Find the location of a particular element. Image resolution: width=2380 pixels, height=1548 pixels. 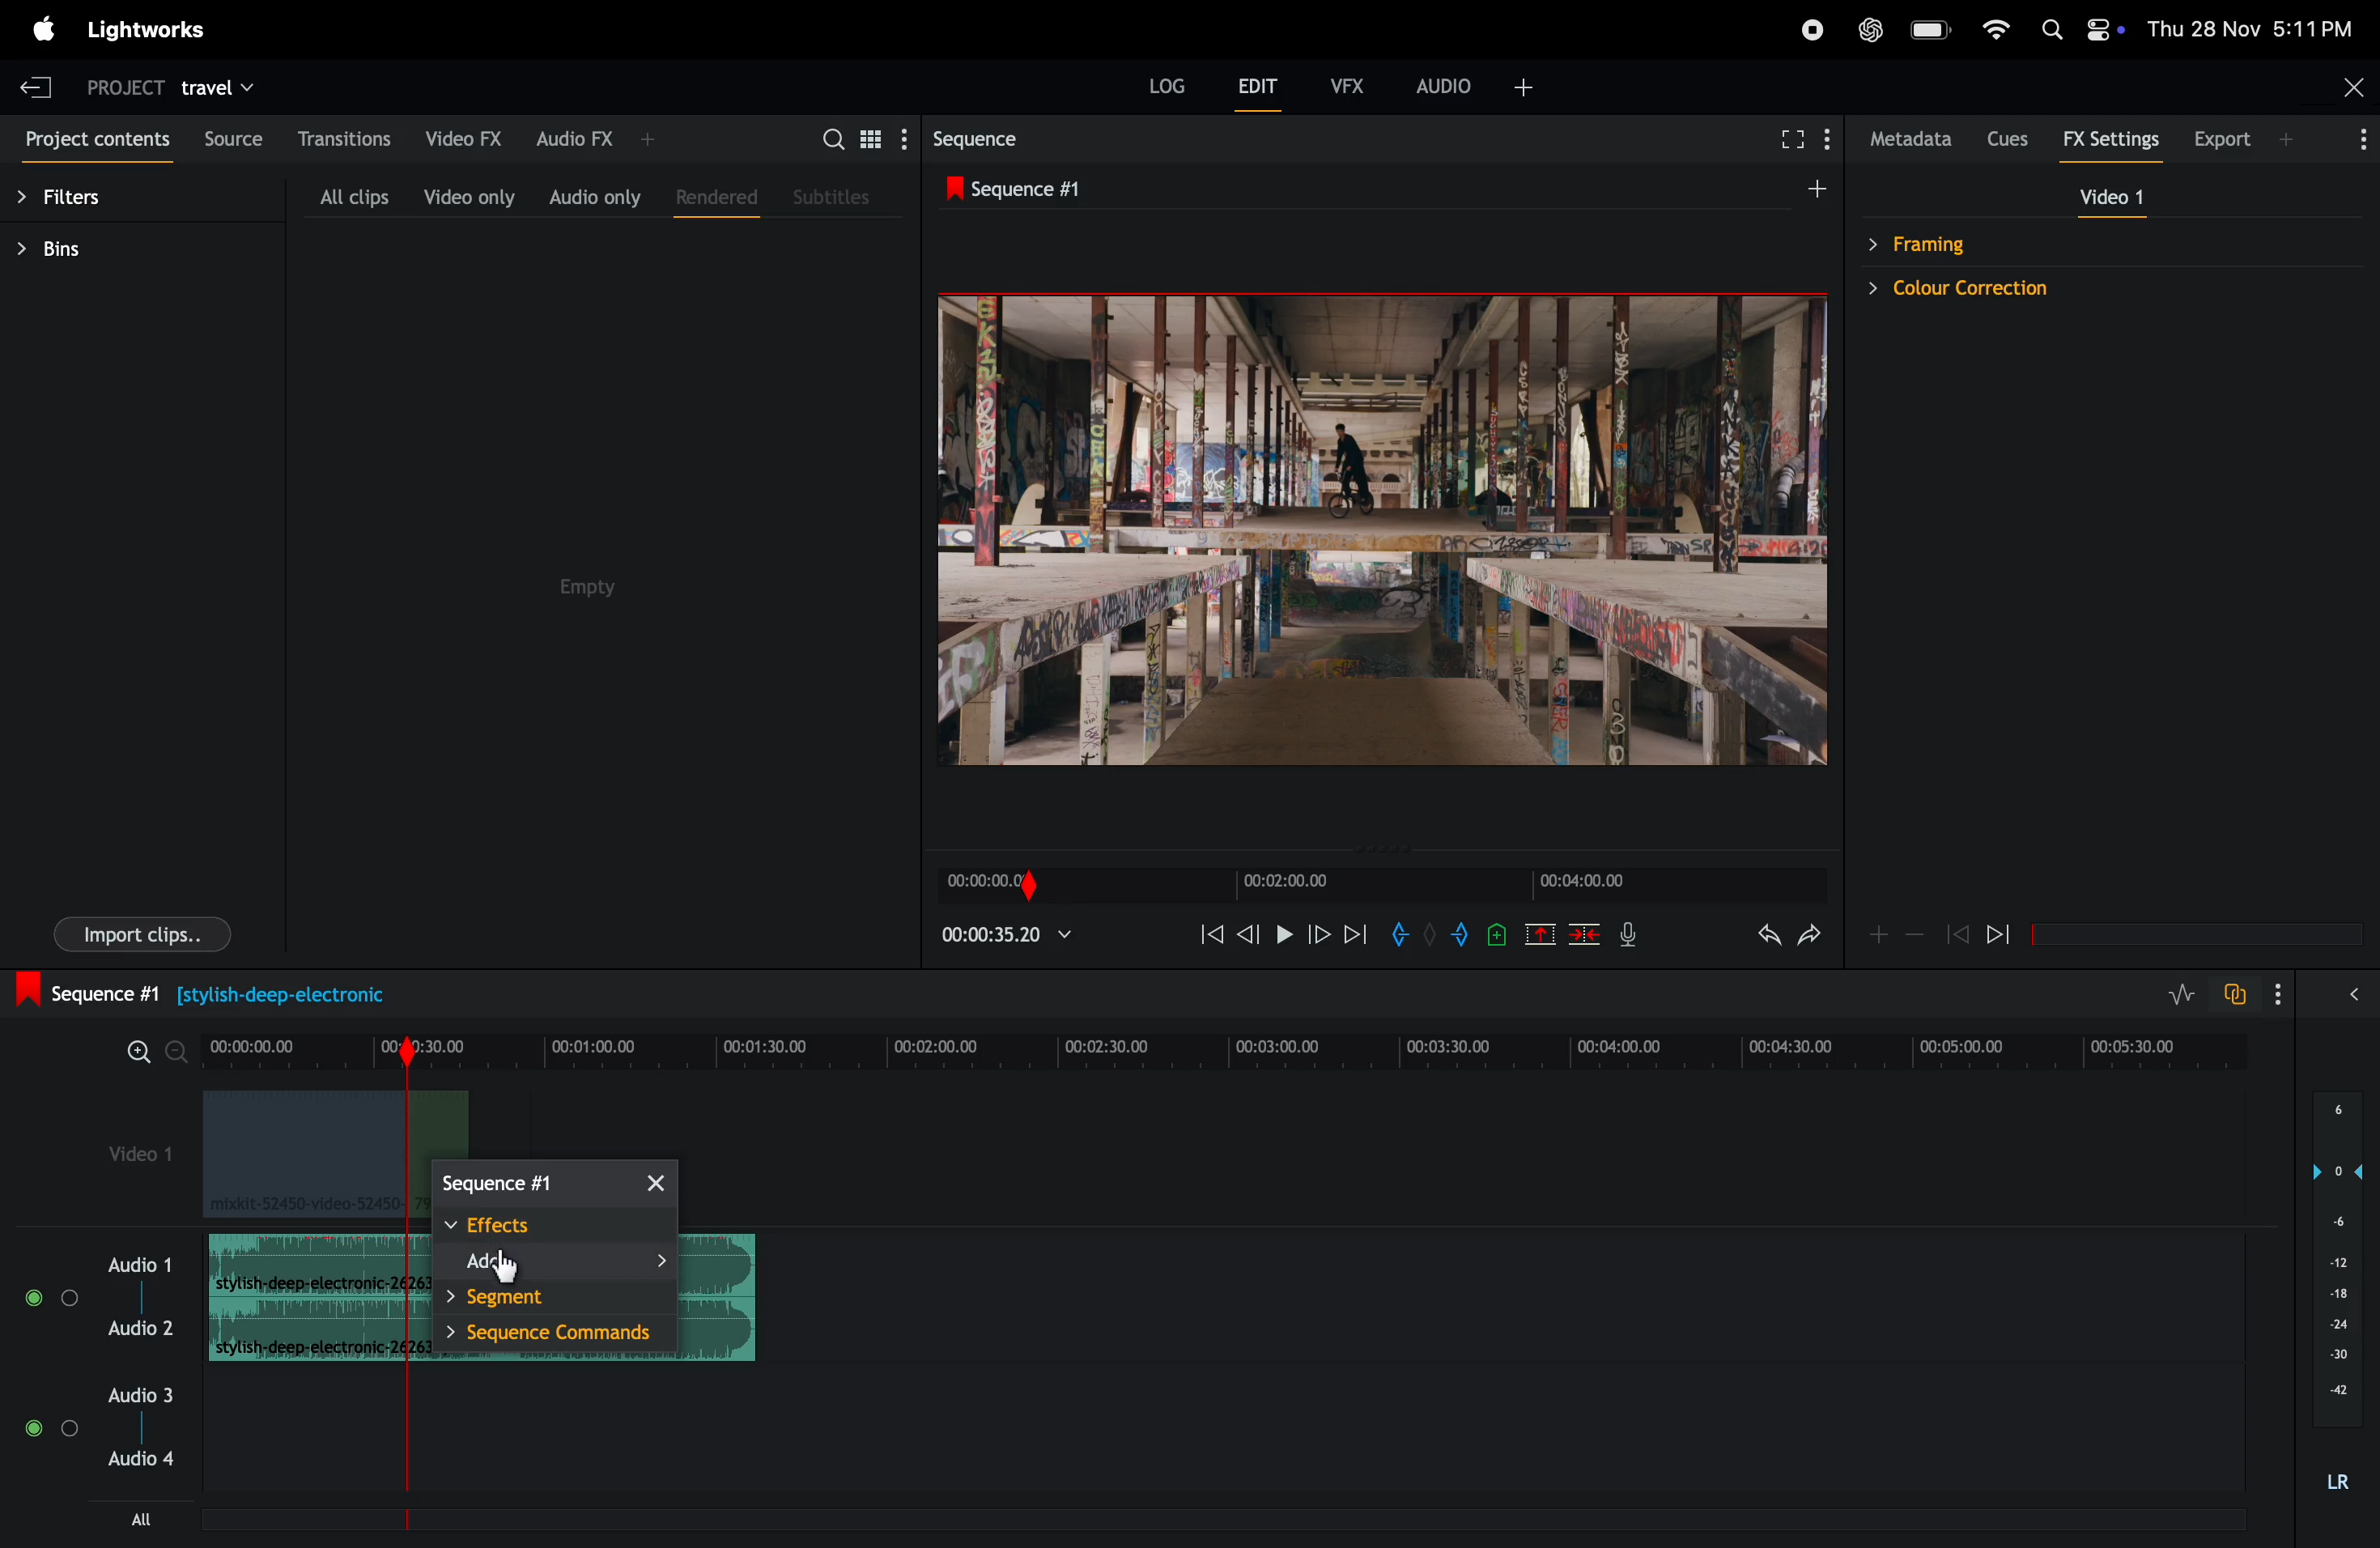

apple widgets is located at coordinates (2047, 27).